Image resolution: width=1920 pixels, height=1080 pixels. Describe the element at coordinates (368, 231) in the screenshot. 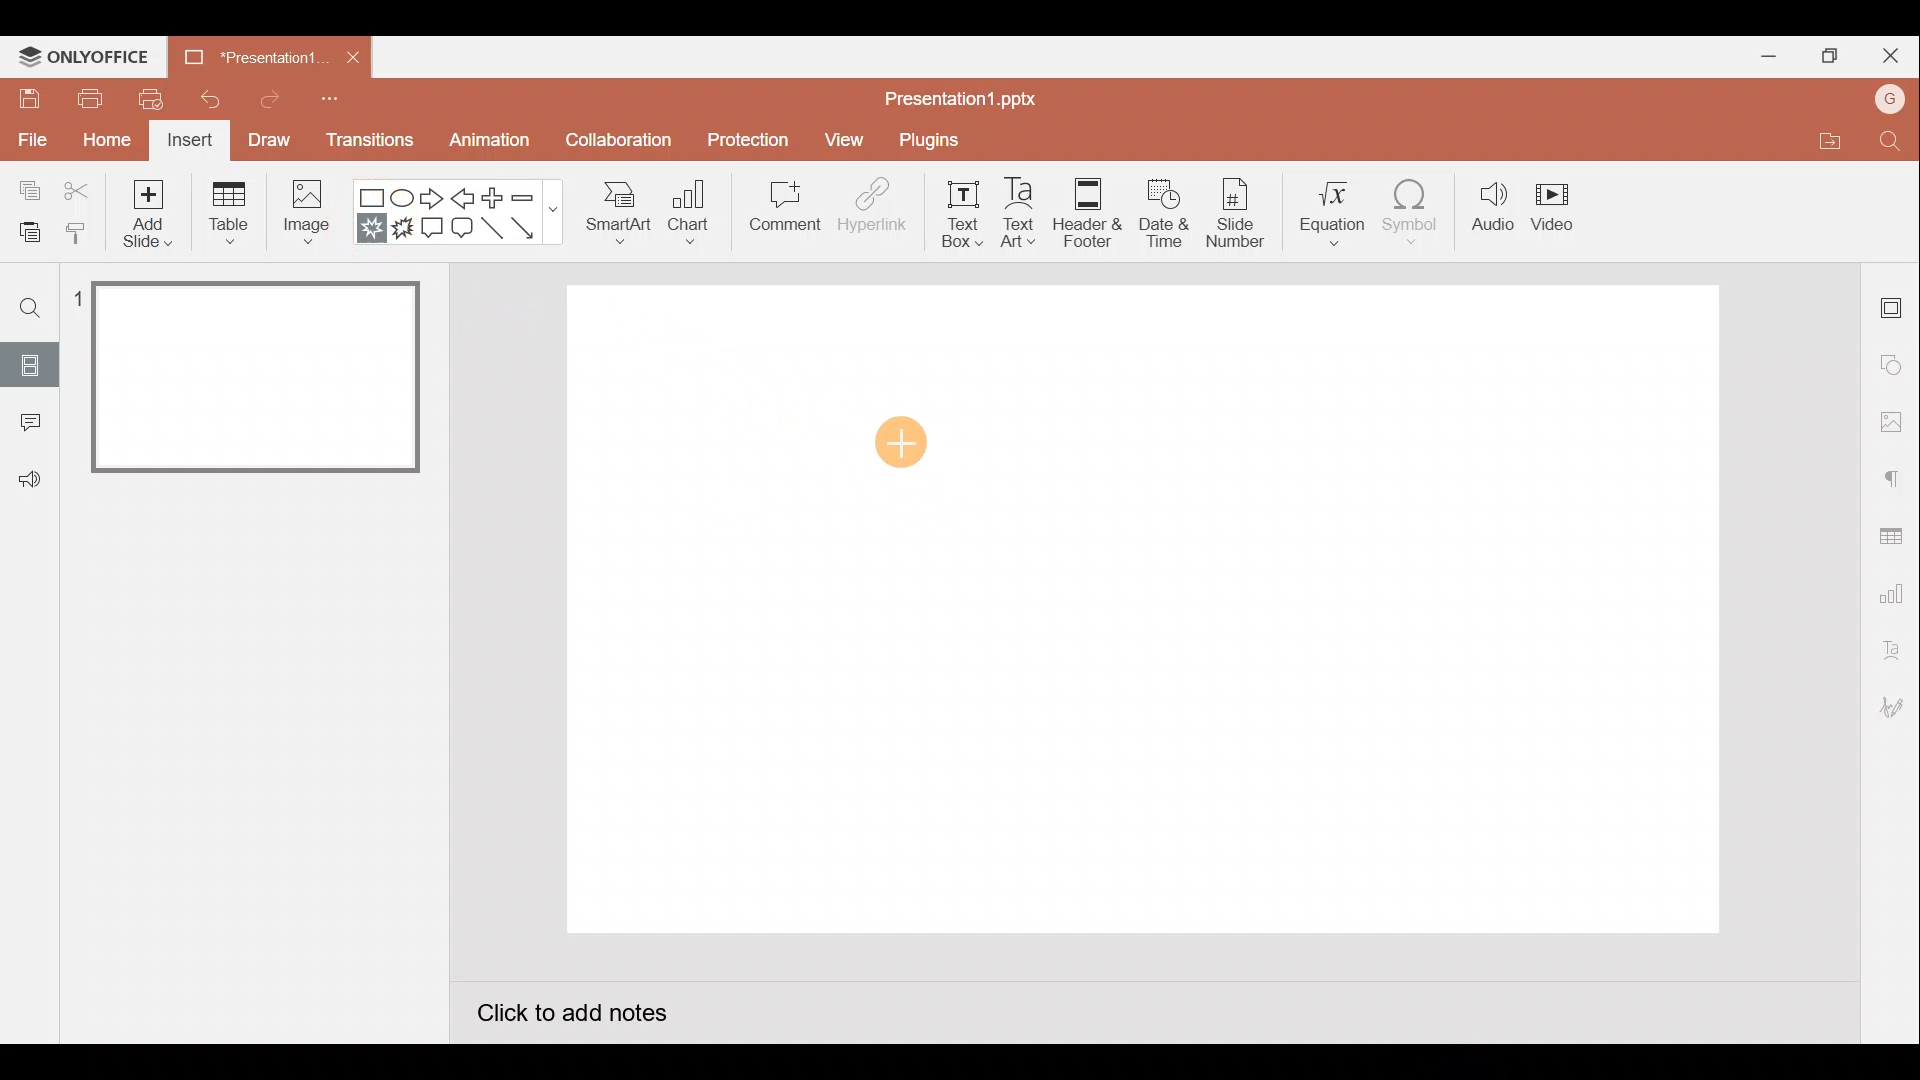

I see `Explosion 1` at that location.